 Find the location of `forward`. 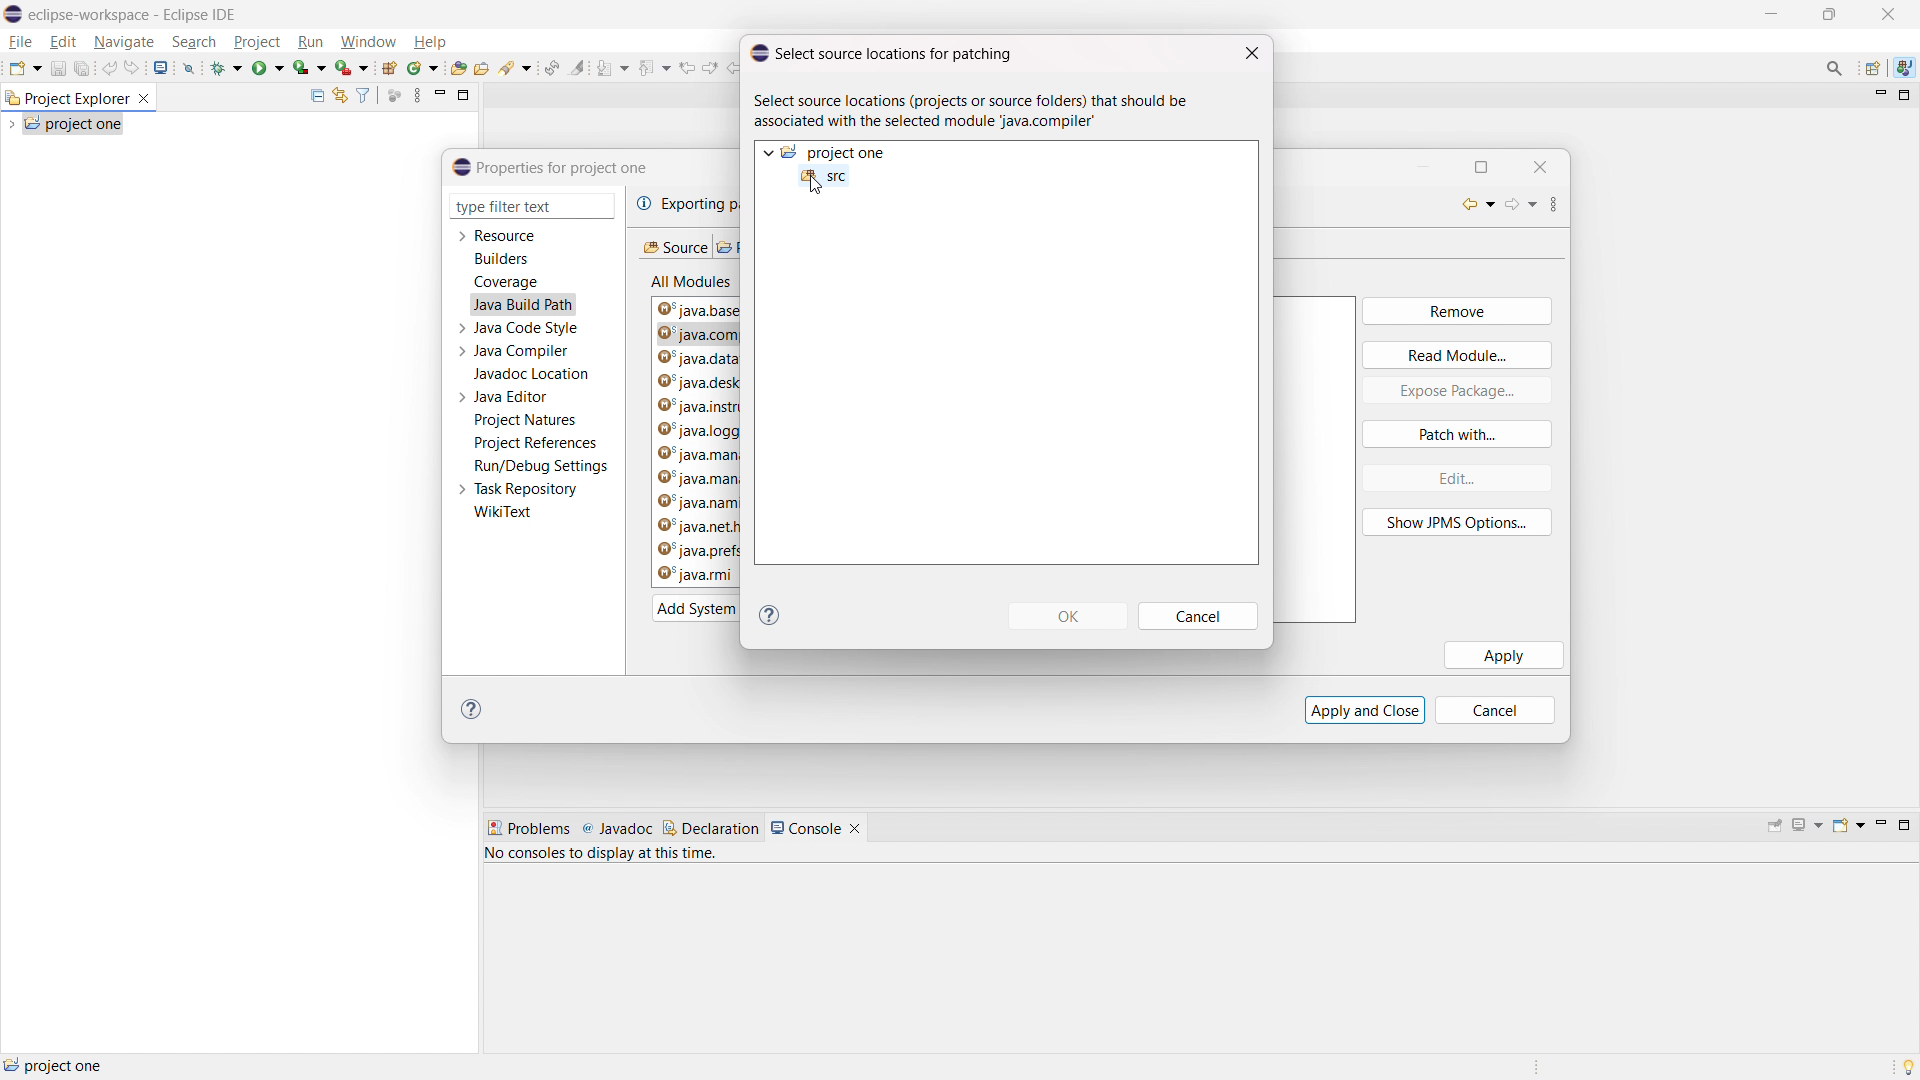

forward is located at coordinates (1522, 207).